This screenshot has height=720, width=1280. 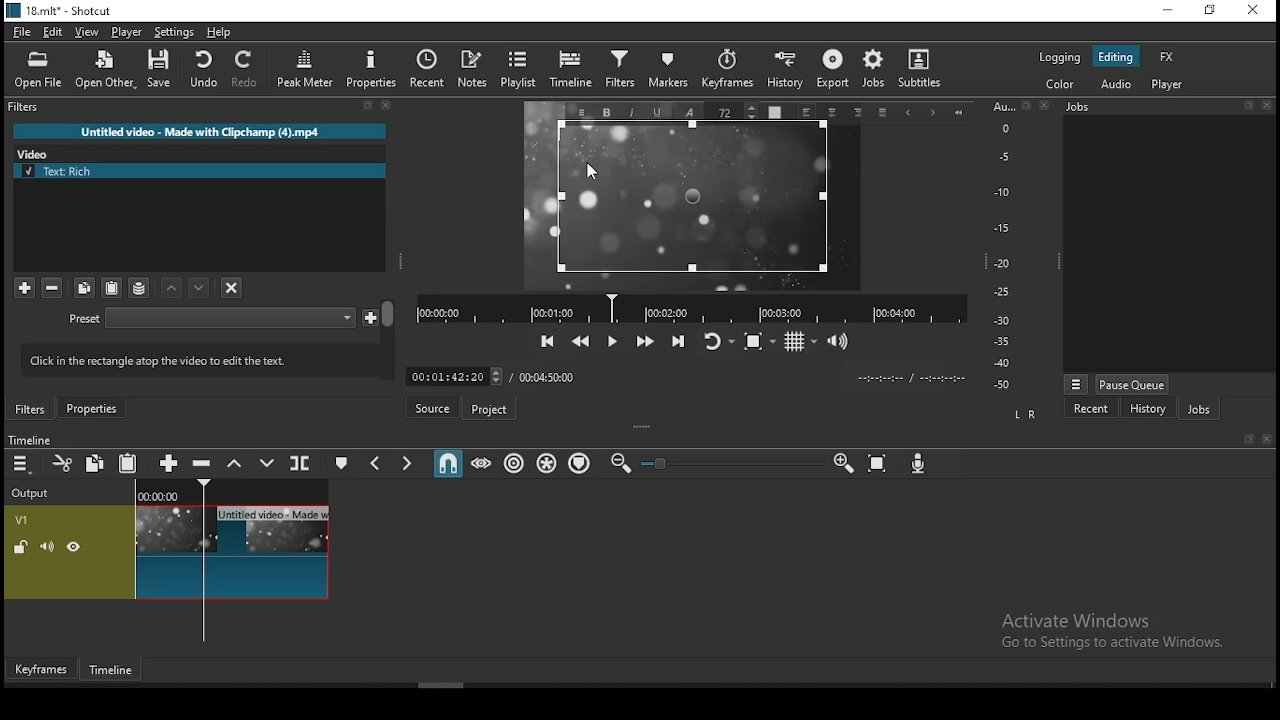 What do you see at coordinates (784, 73) in the screenshot?
I see `history` at bounding box center [784, 73].